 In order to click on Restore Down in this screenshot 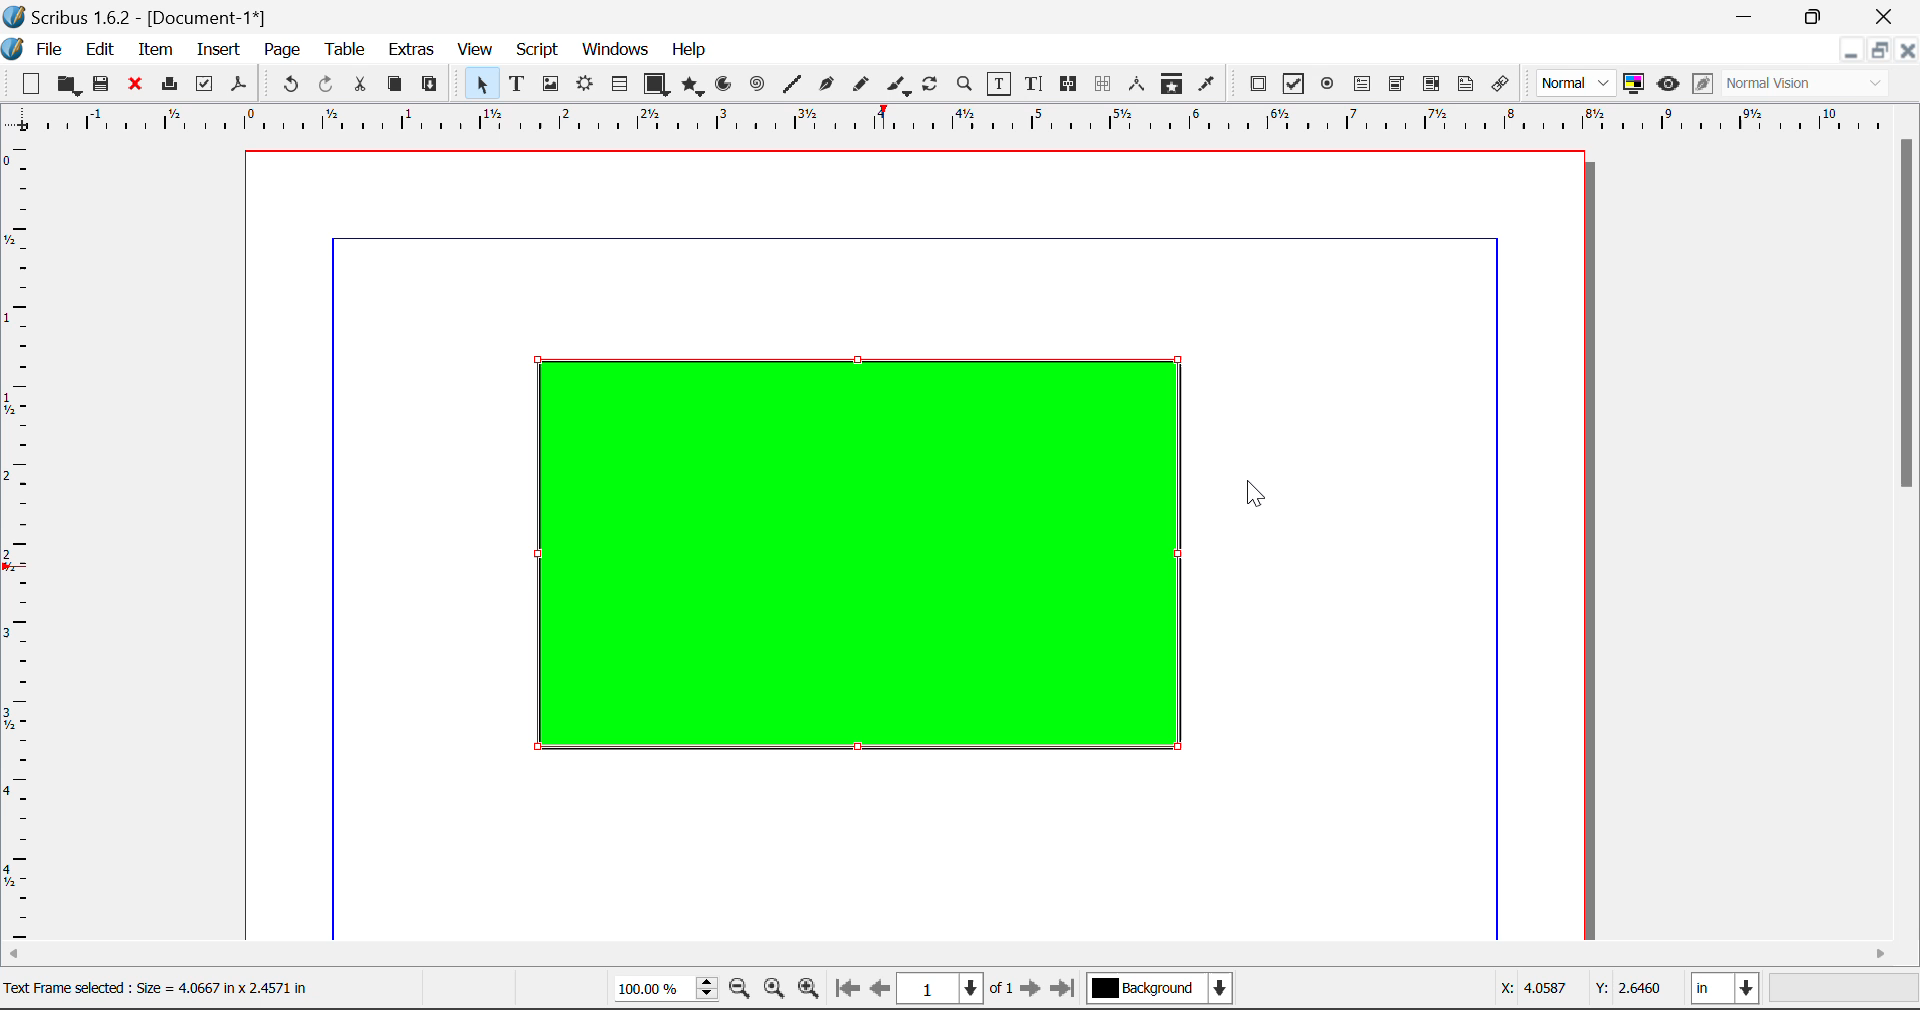, I will do `click(1748, 16)`.